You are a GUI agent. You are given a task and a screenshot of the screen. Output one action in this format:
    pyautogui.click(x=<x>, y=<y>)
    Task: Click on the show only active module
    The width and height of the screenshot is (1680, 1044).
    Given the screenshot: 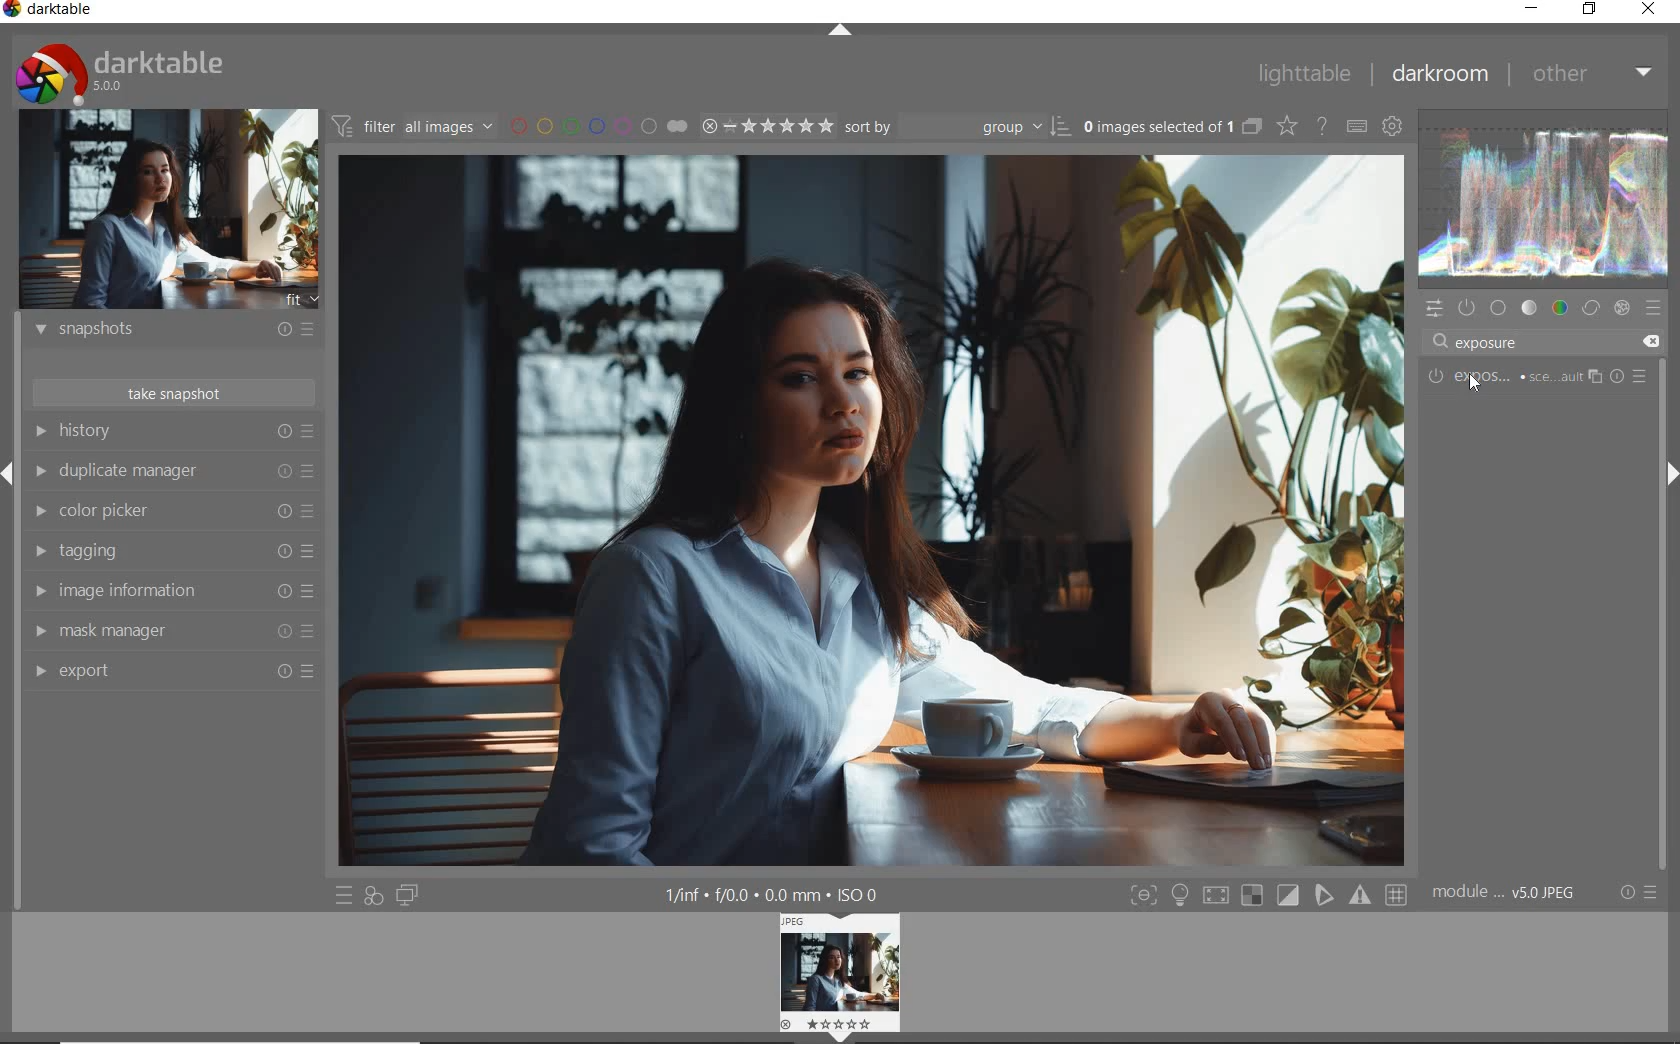 What is the action you would take?
    pyautogui.click(x=1468, y=307)
    